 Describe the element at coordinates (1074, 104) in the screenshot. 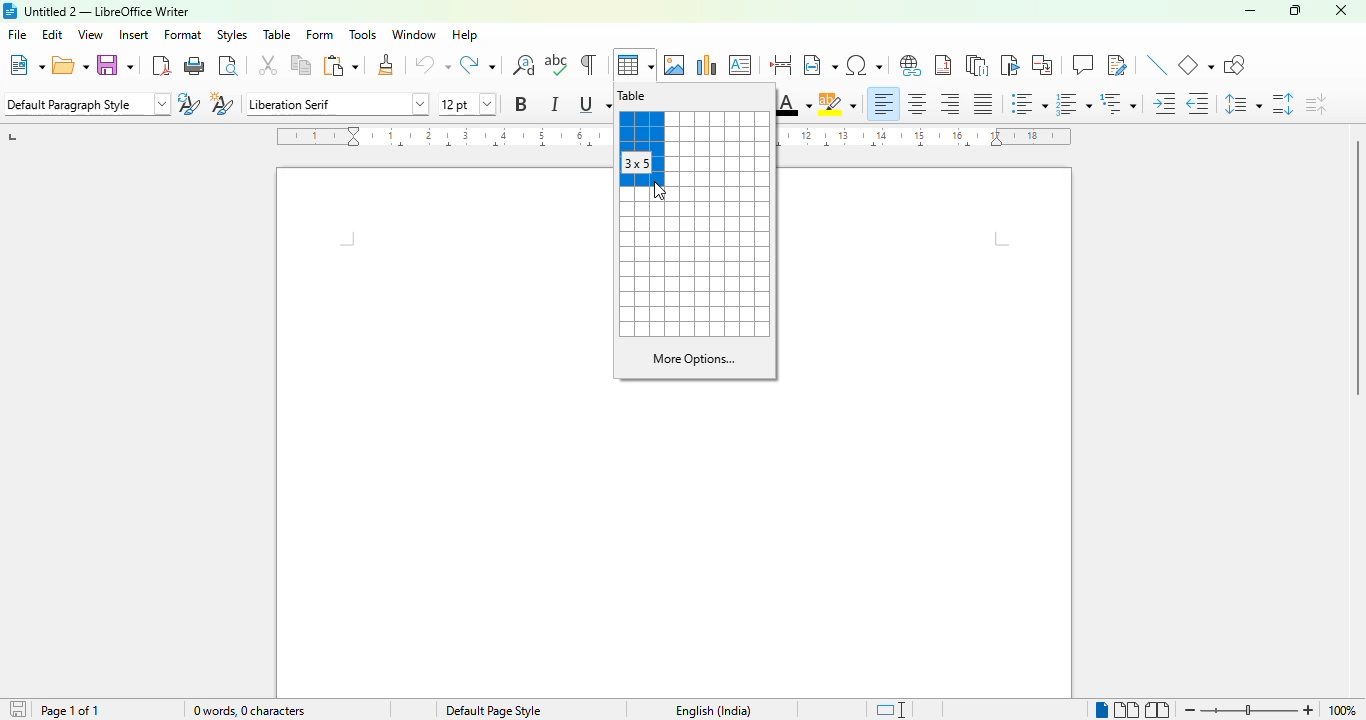

I see `toggle ordered list` at that location.